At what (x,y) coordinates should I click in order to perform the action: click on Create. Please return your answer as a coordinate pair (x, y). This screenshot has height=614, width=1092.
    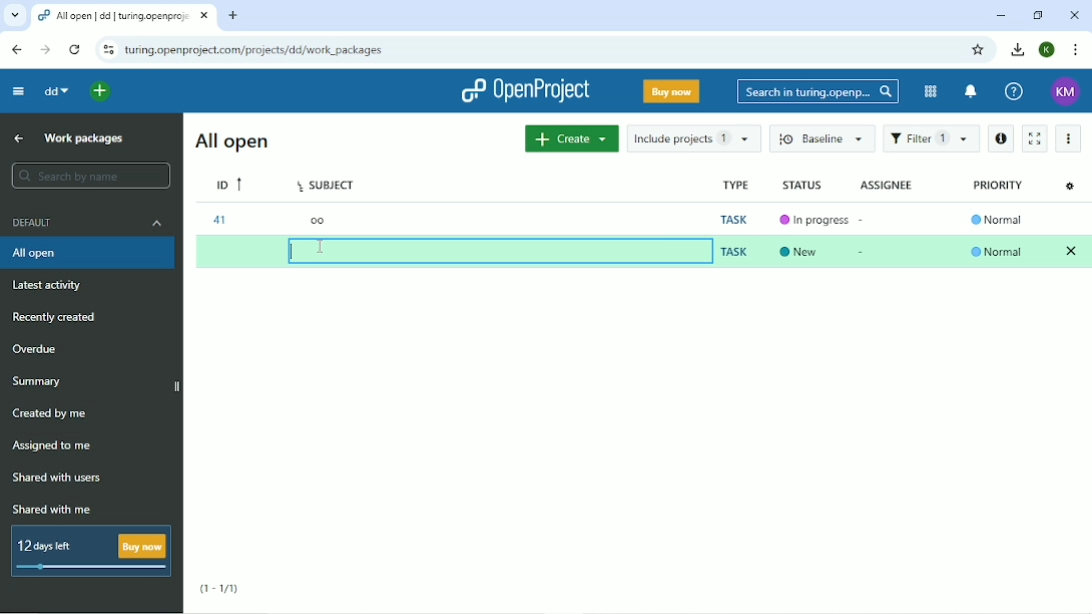
    Looking at the image, I should click on (571, 139).